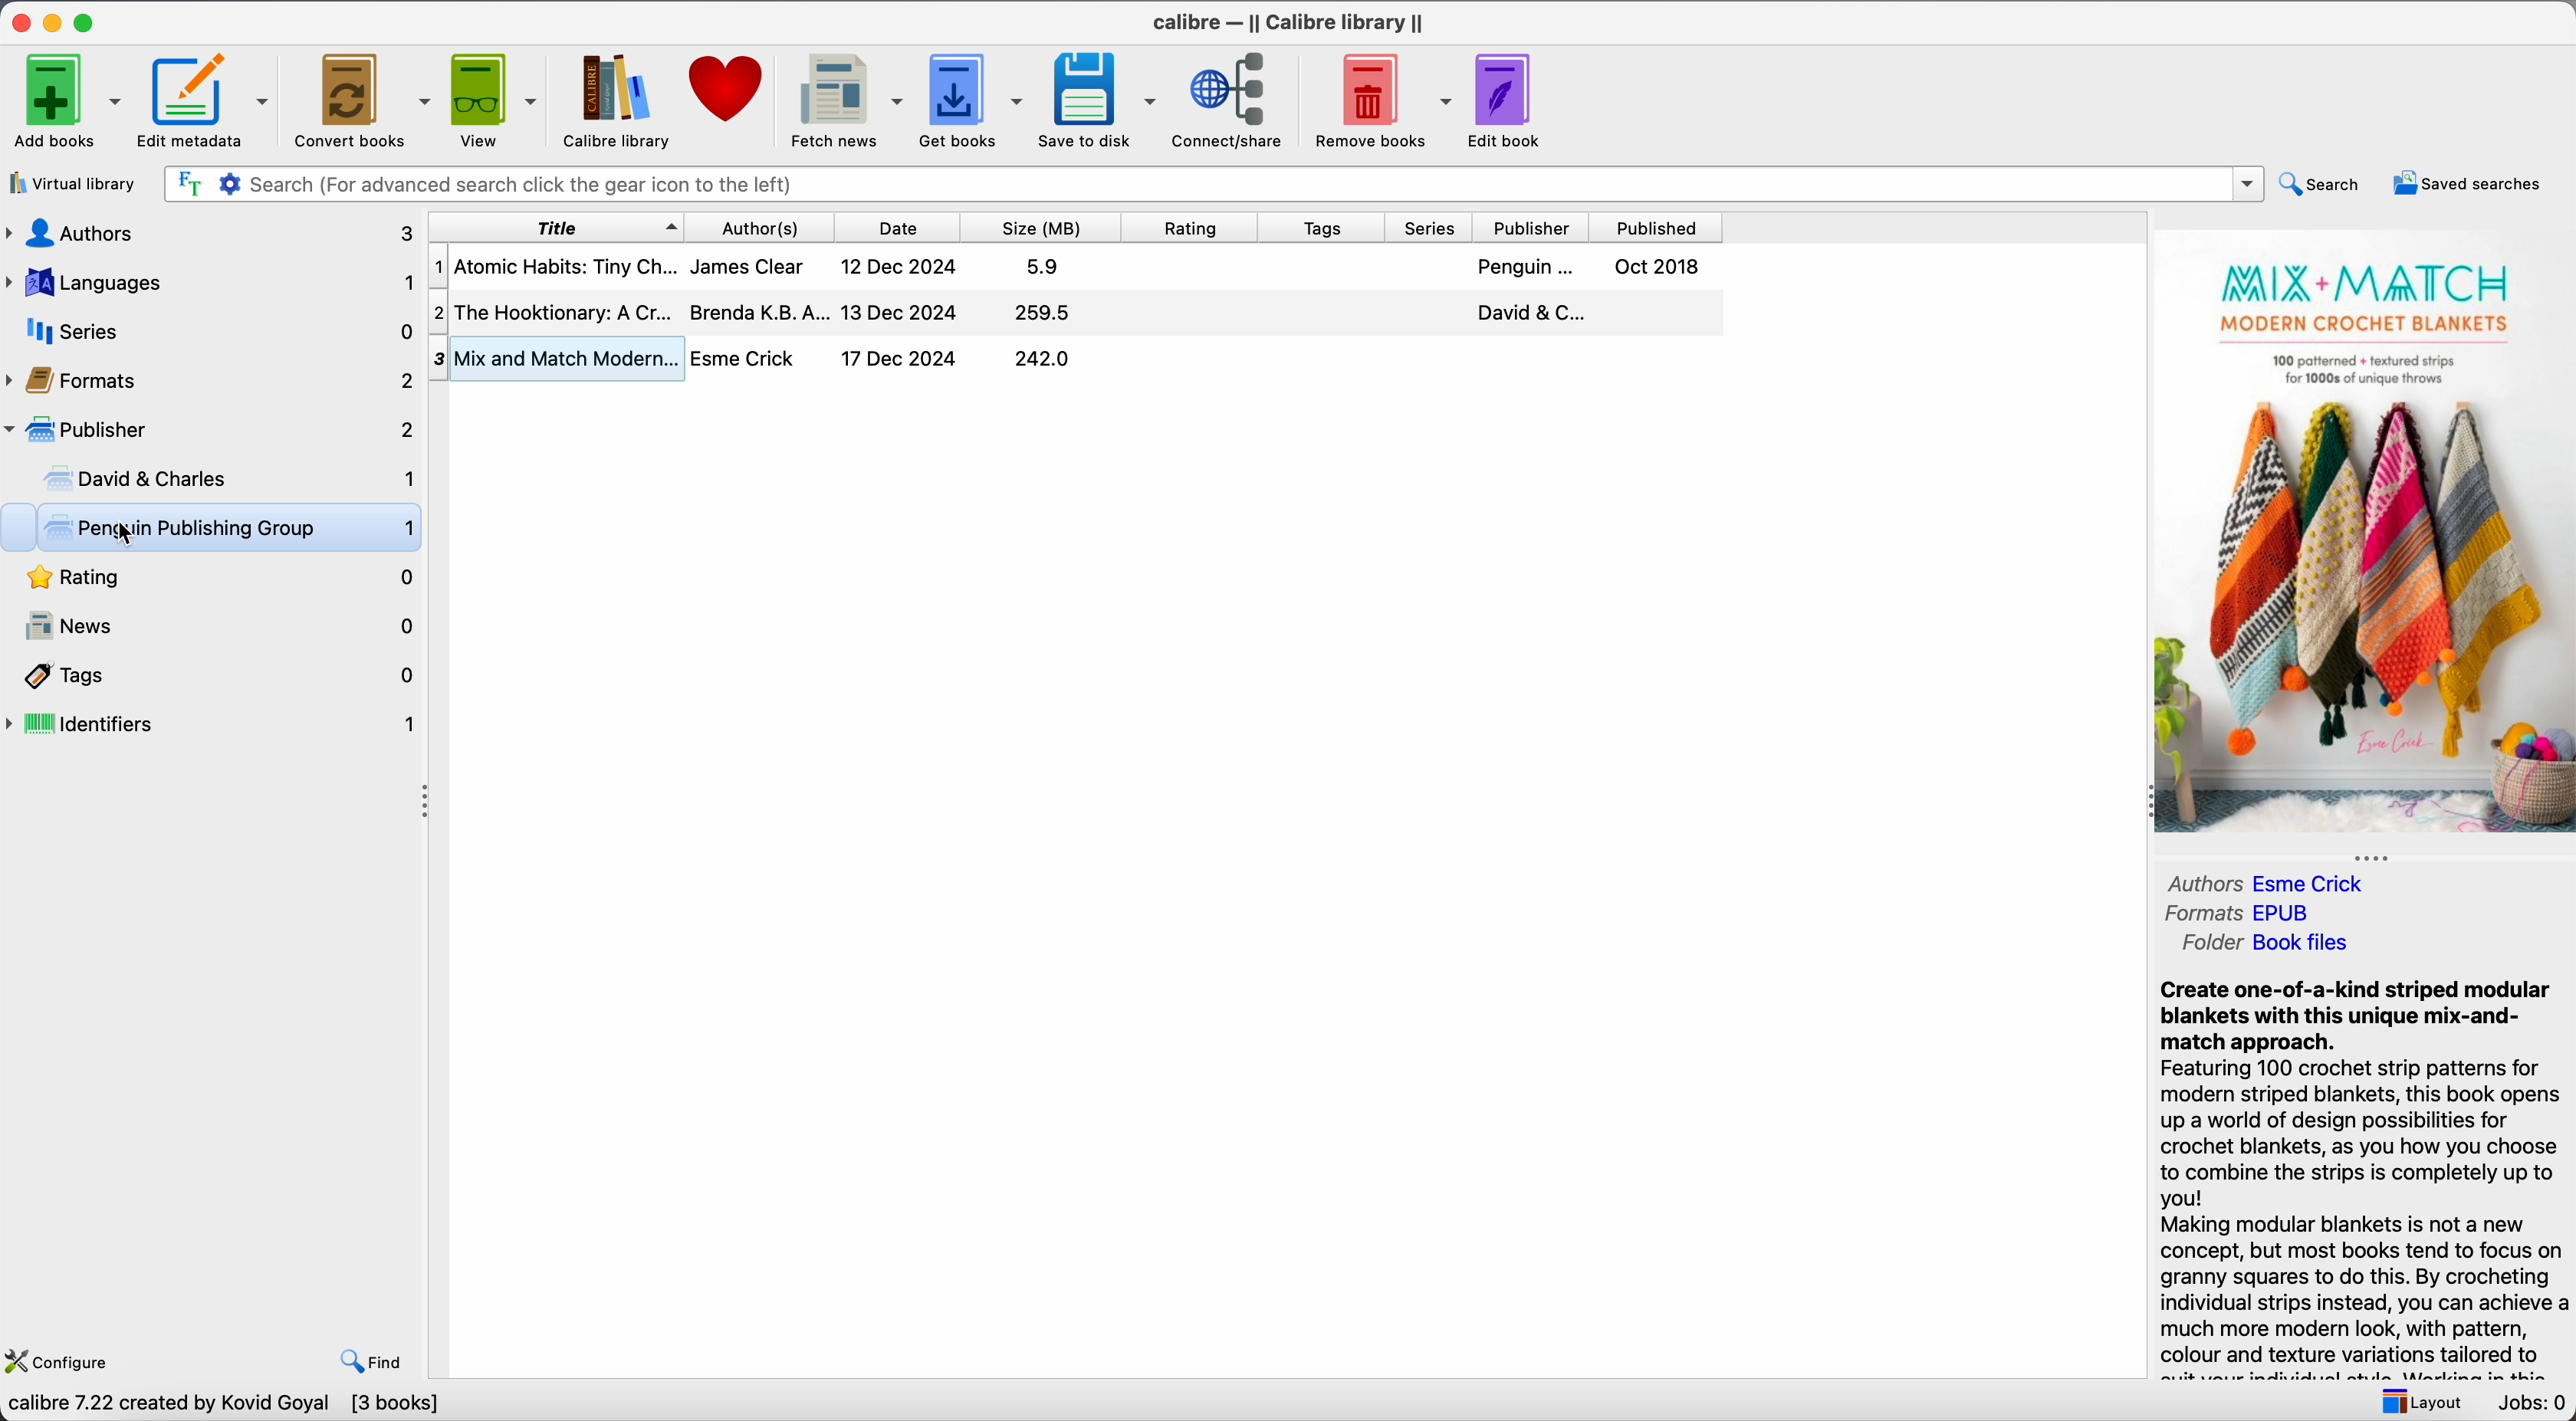 The width and height of the screenshot is (2576, 1421). Describe the element at coordinates (53, 22) in the screenshot. I see `minimize` at that location.